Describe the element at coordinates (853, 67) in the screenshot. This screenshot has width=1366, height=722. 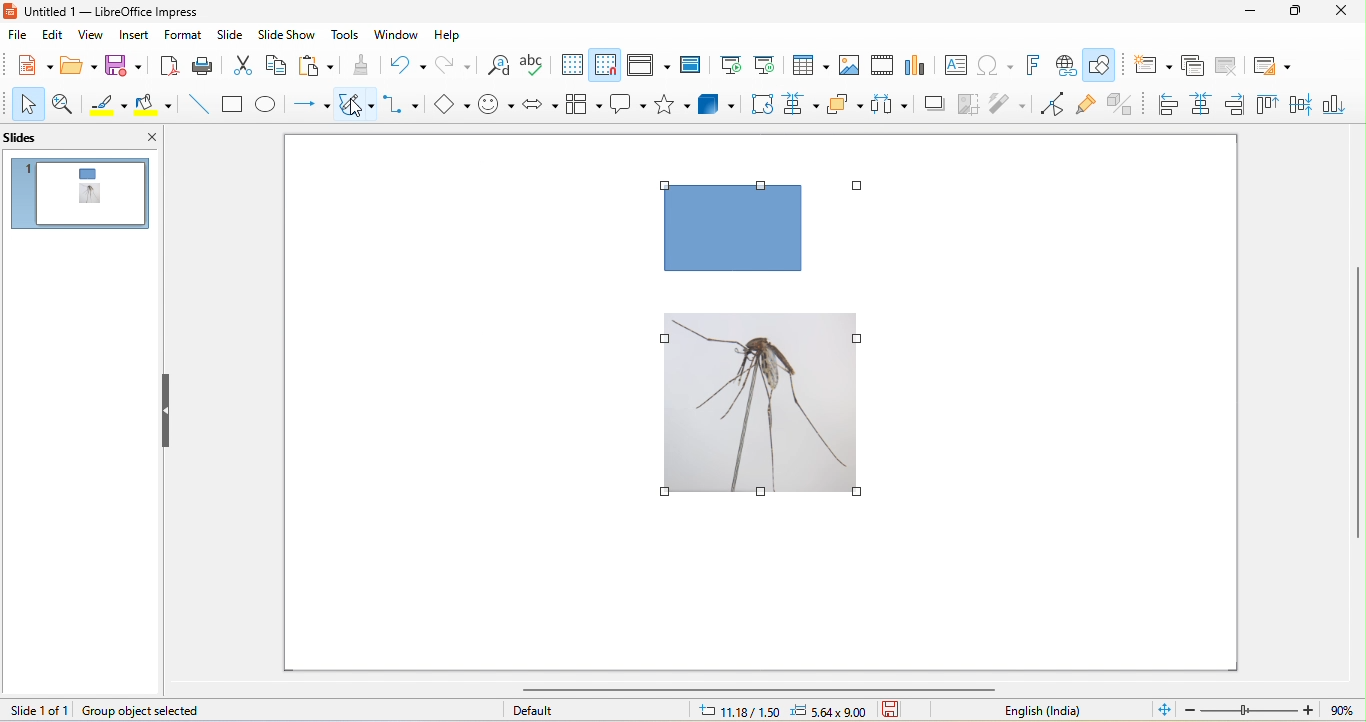
I see `image` at that location.